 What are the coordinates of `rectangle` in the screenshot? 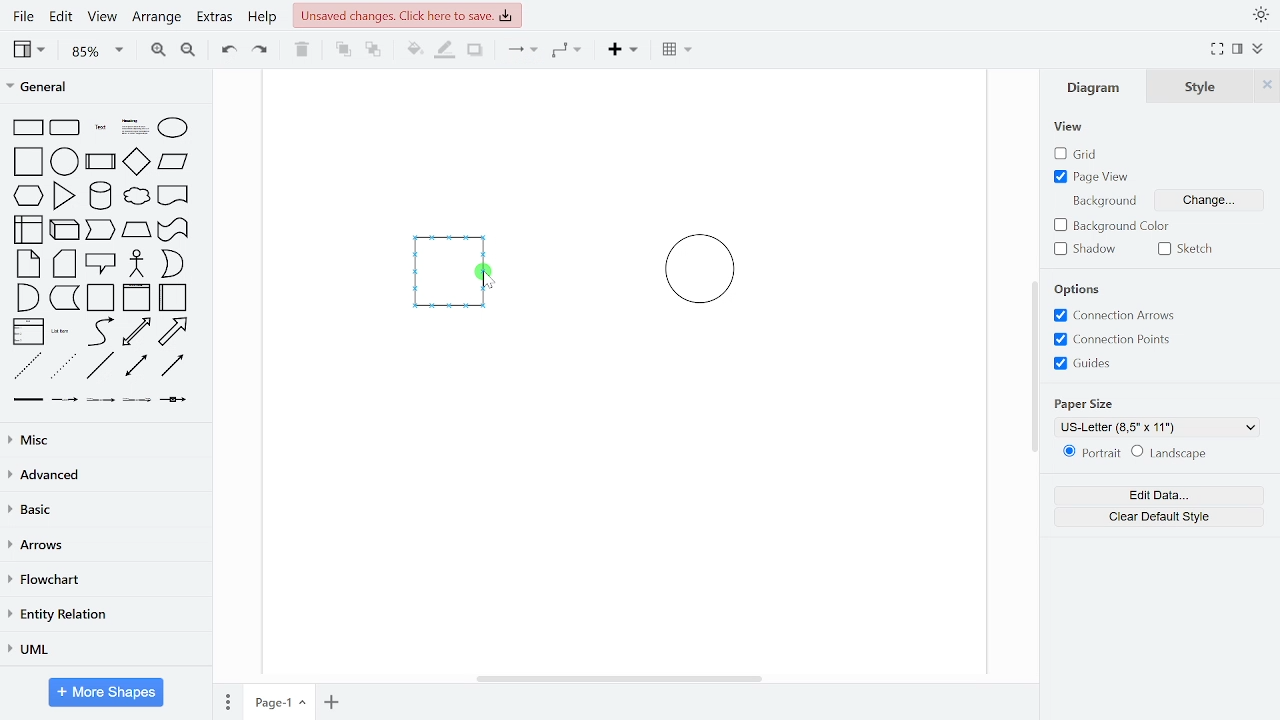 It's located at (28, 128).